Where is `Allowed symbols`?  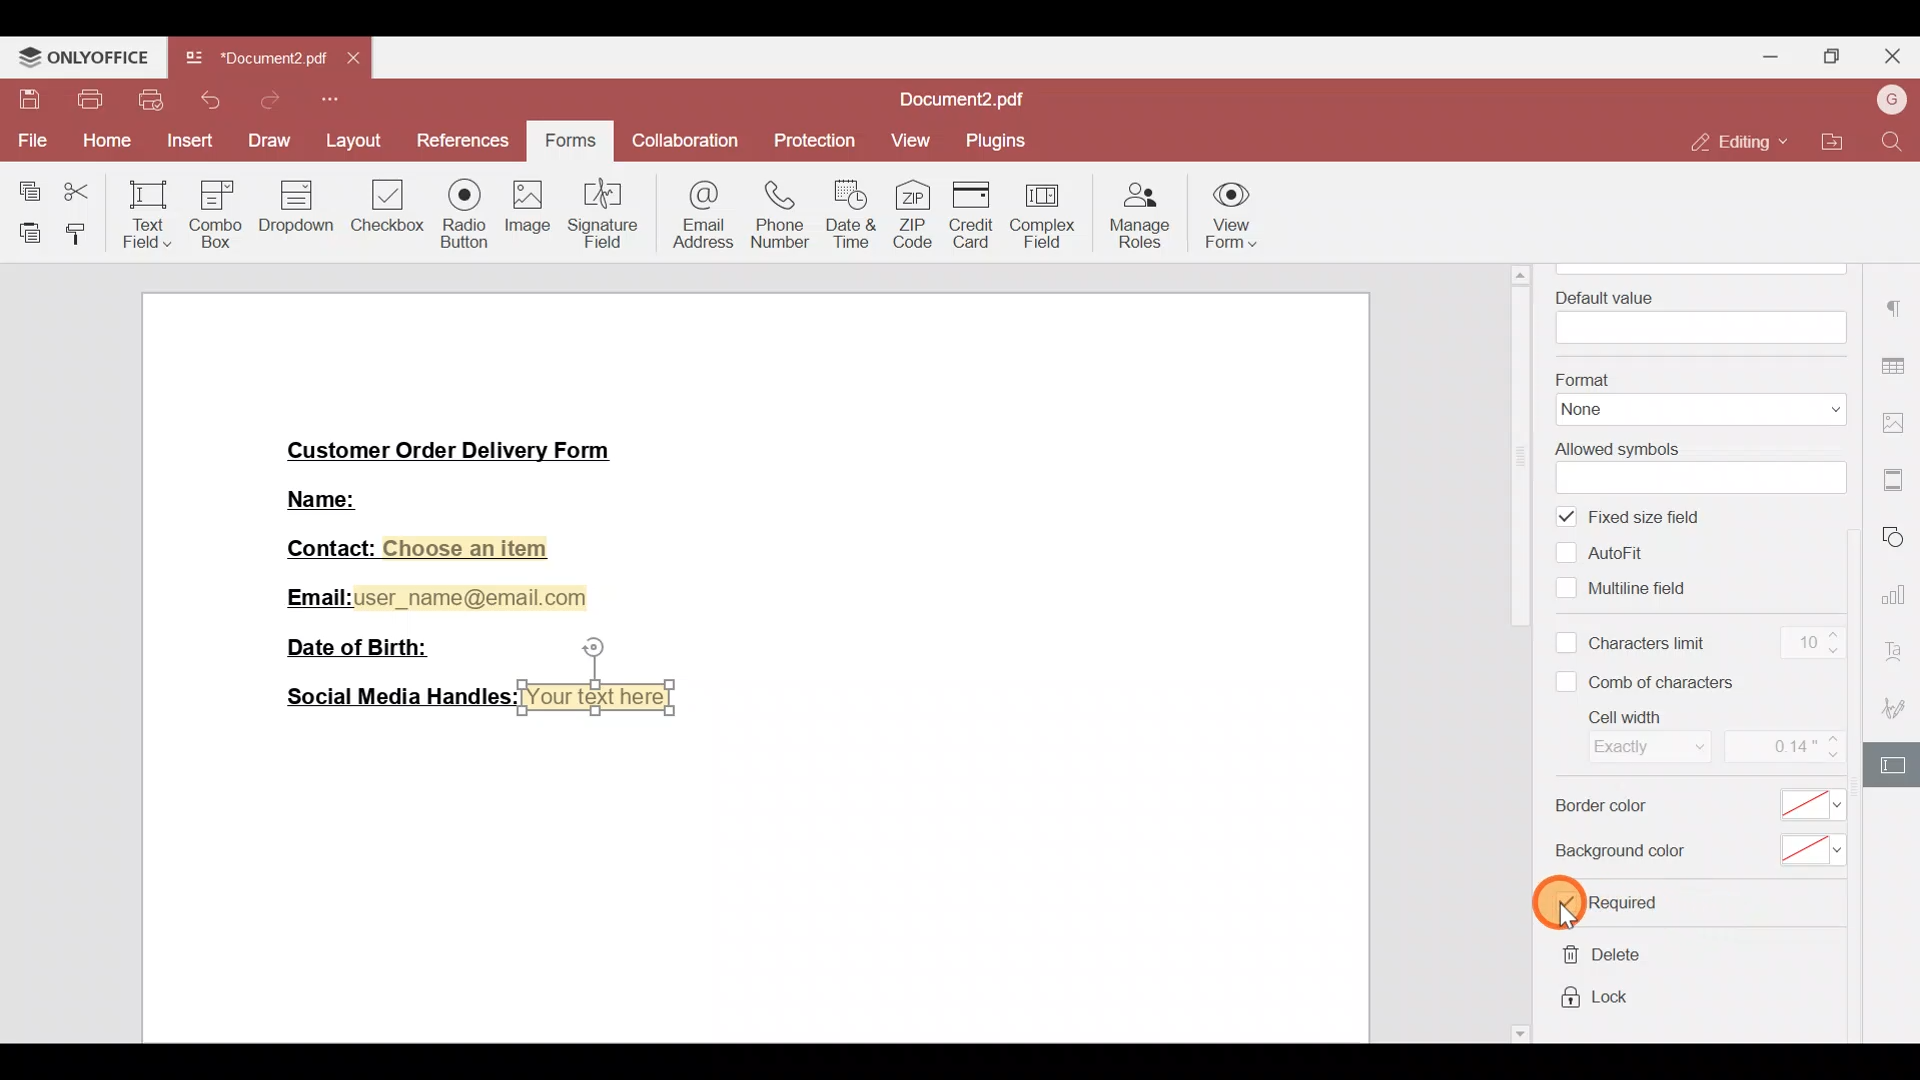
Allowed symbols is located at coordinates (1694, 464).